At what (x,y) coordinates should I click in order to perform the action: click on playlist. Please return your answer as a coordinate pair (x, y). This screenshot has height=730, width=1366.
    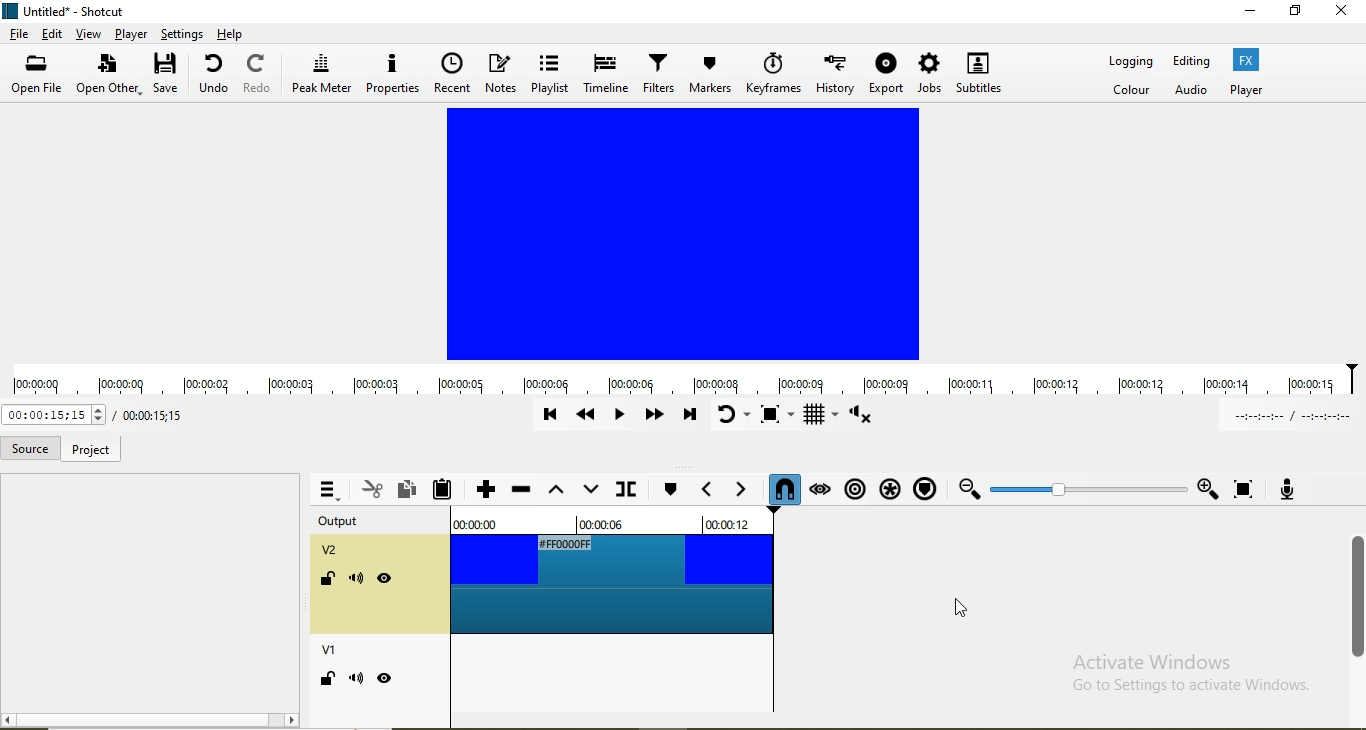
    Looking at the image, I should click on (550, 73).